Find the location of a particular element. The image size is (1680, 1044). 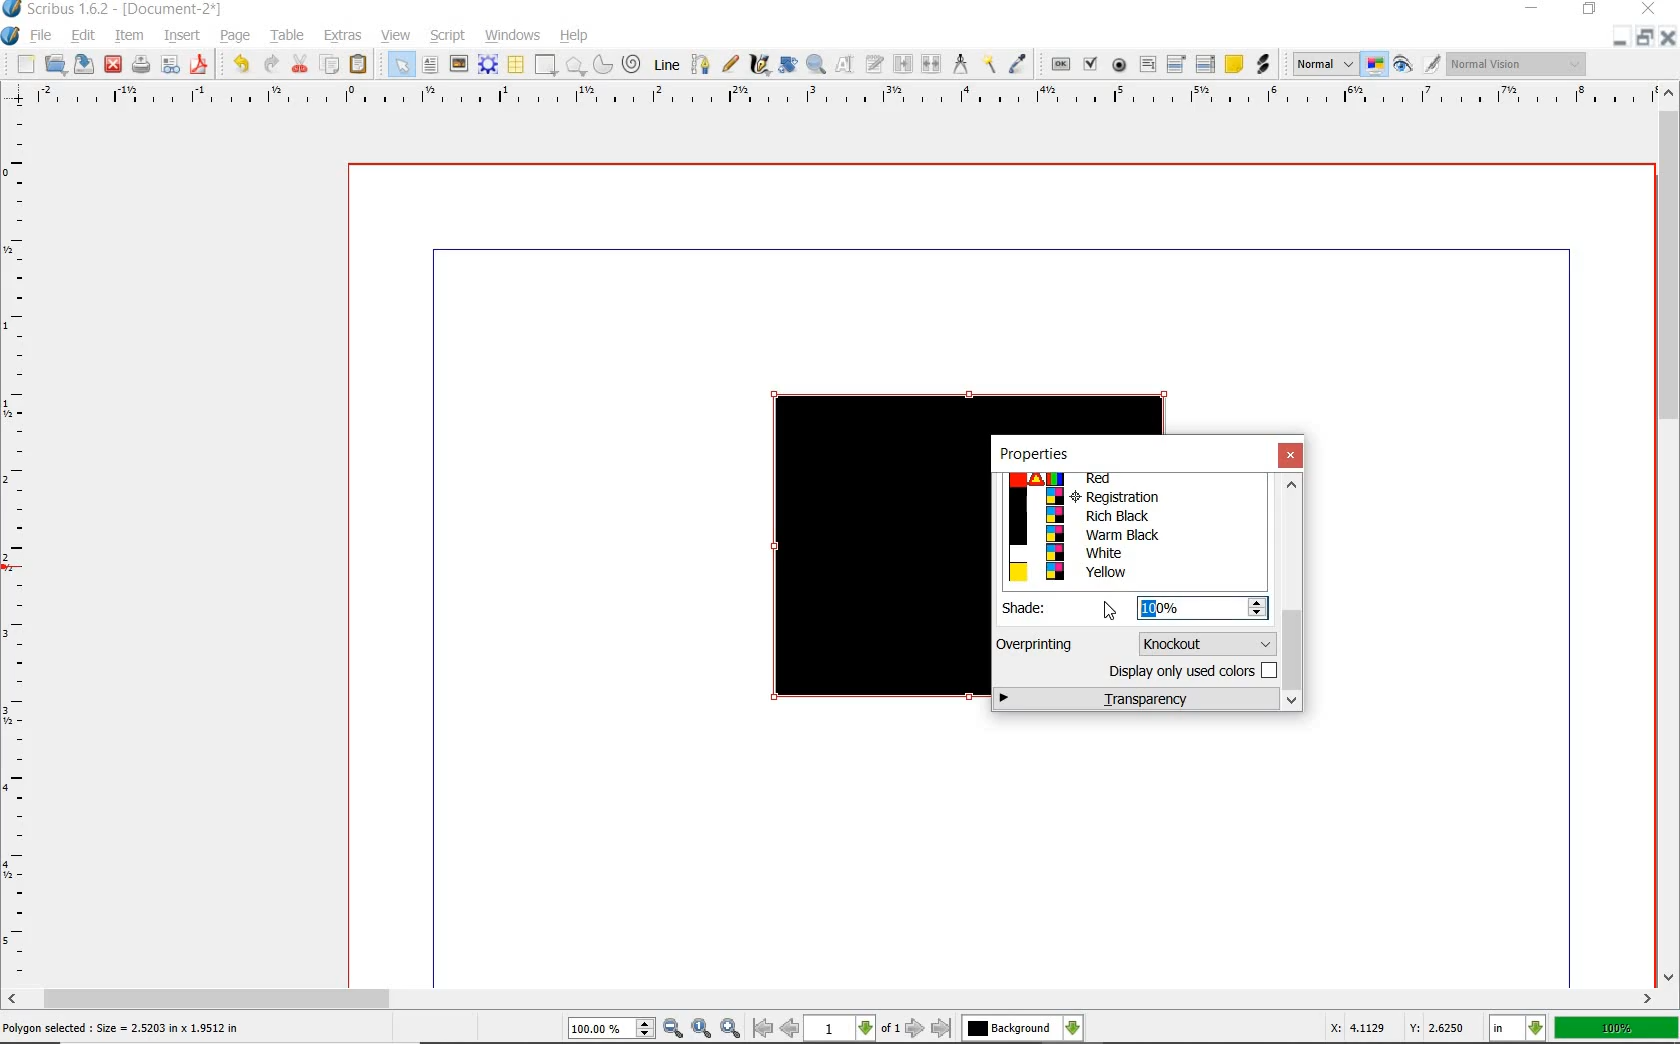

close is located at coordinates (112, 66).